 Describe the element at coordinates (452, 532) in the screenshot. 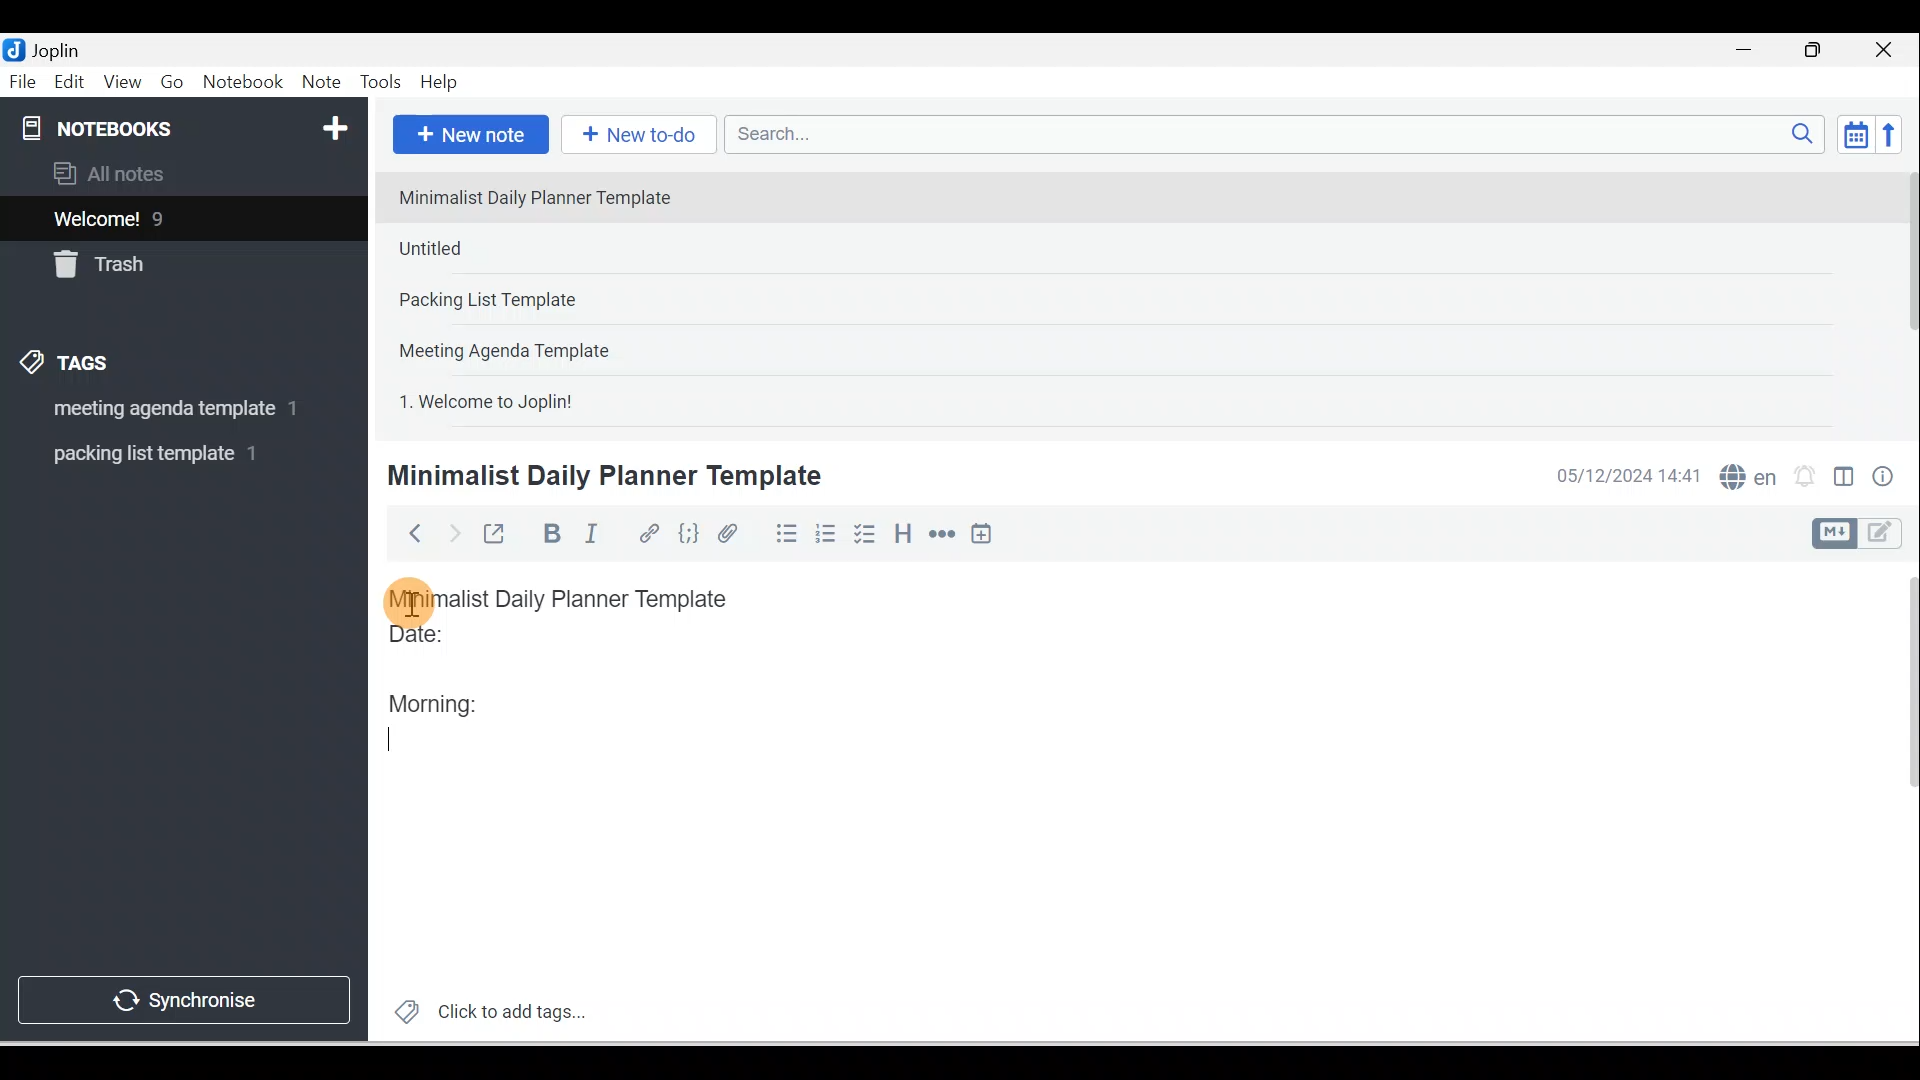

I see `Forward` at that location.